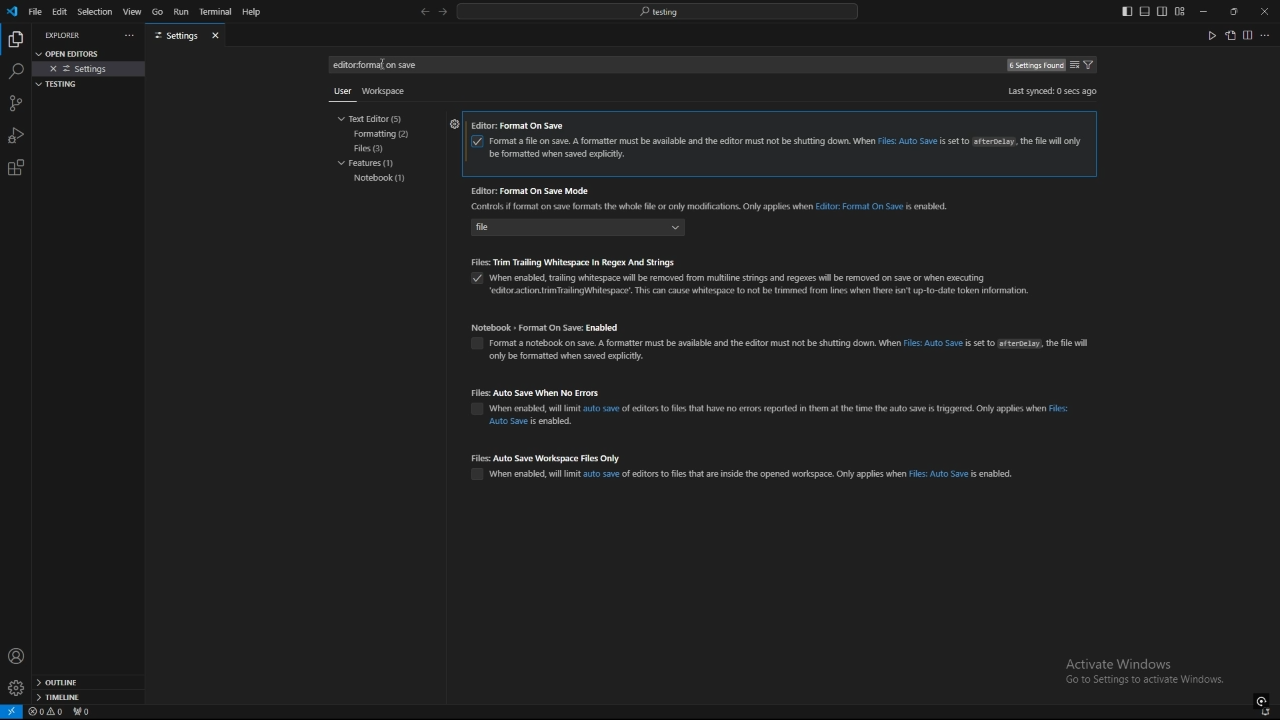  What do you see at coordinates (12, 712) in the screenshot?
I see `open a remote window` at bounding box center [12, 712].